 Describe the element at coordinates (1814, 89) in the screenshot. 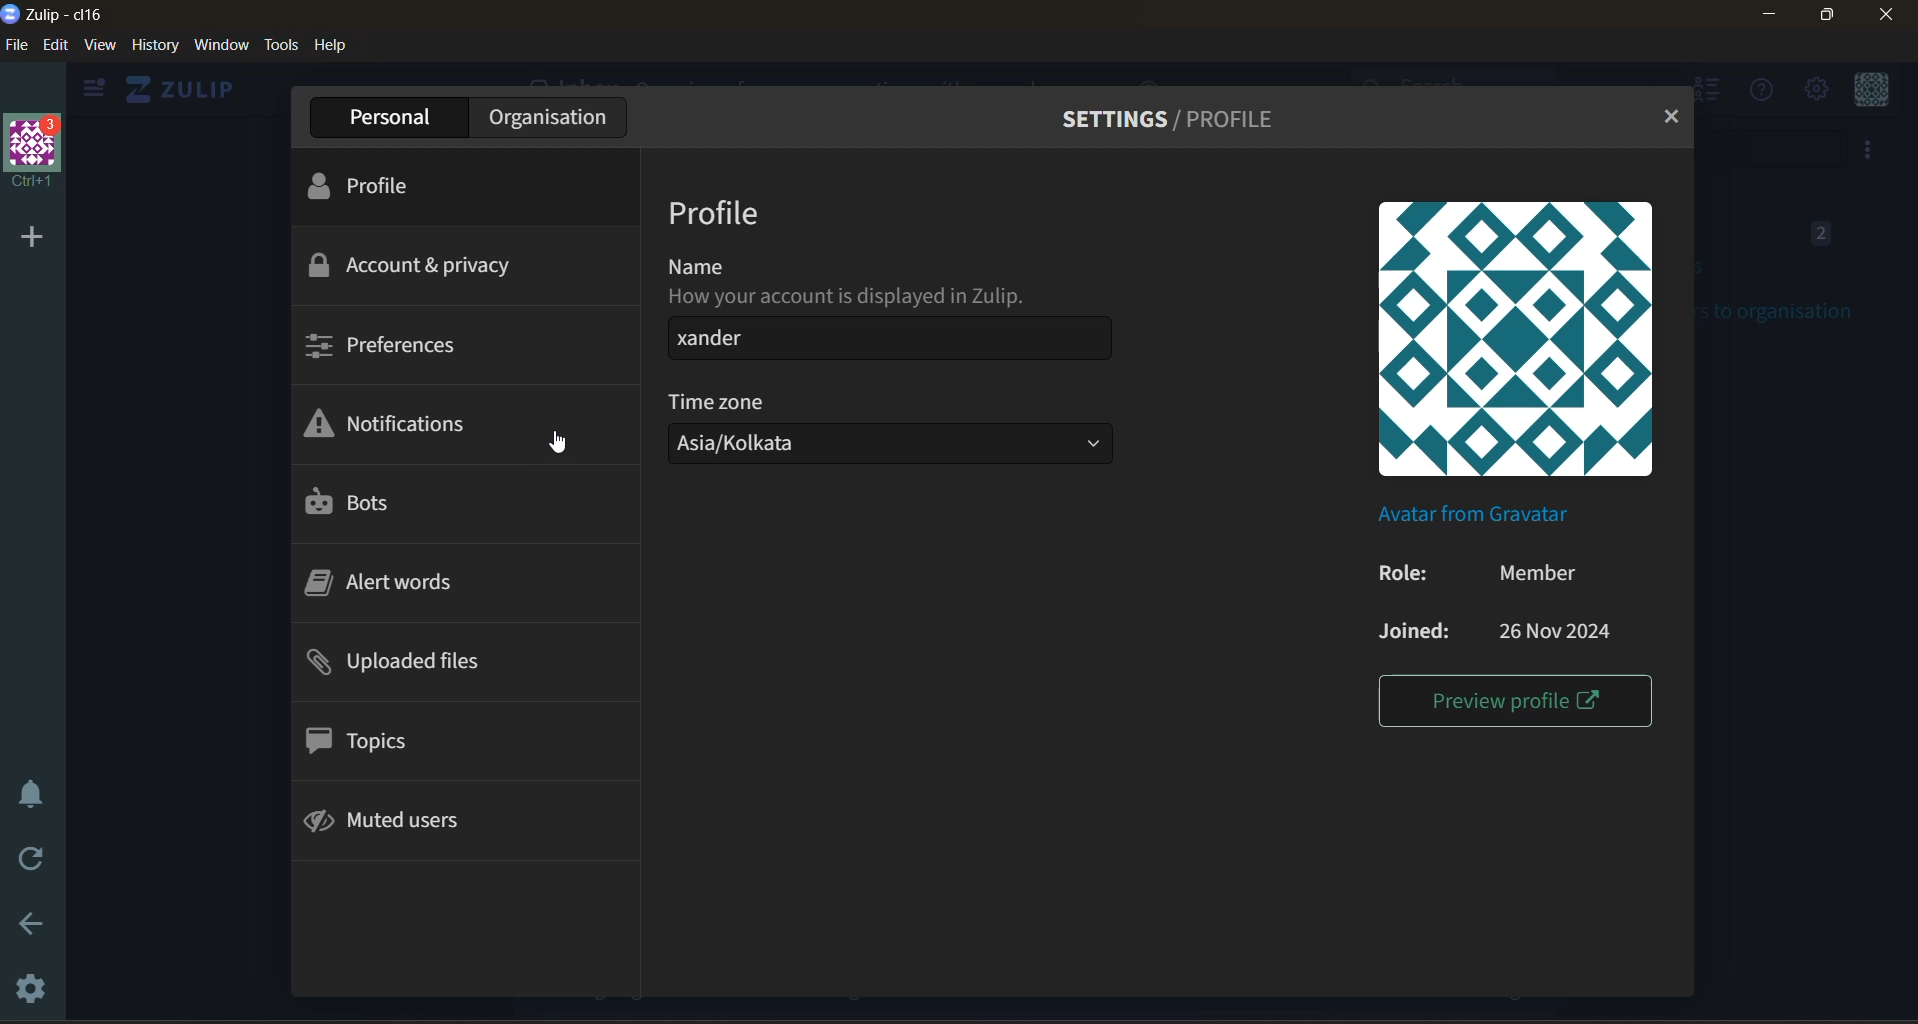

I see `settings menu` at that location.